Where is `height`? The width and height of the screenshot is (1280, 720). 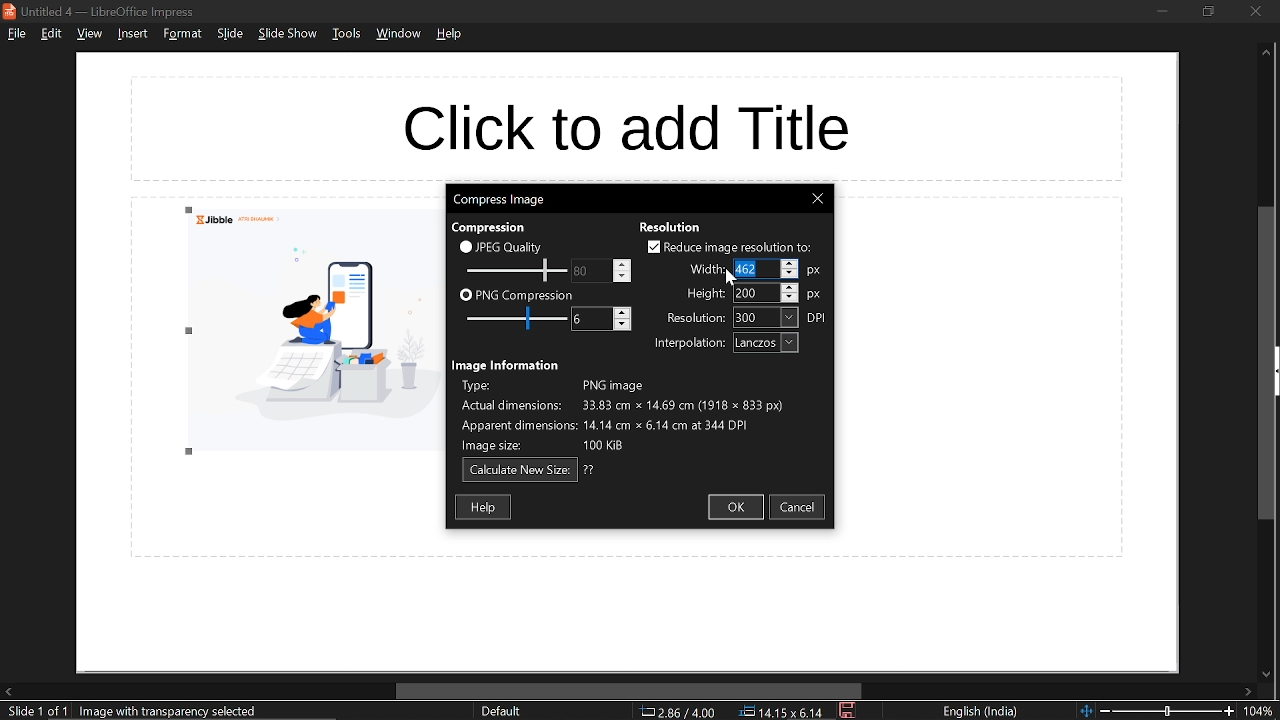 height is located at coordinates (754, 293).